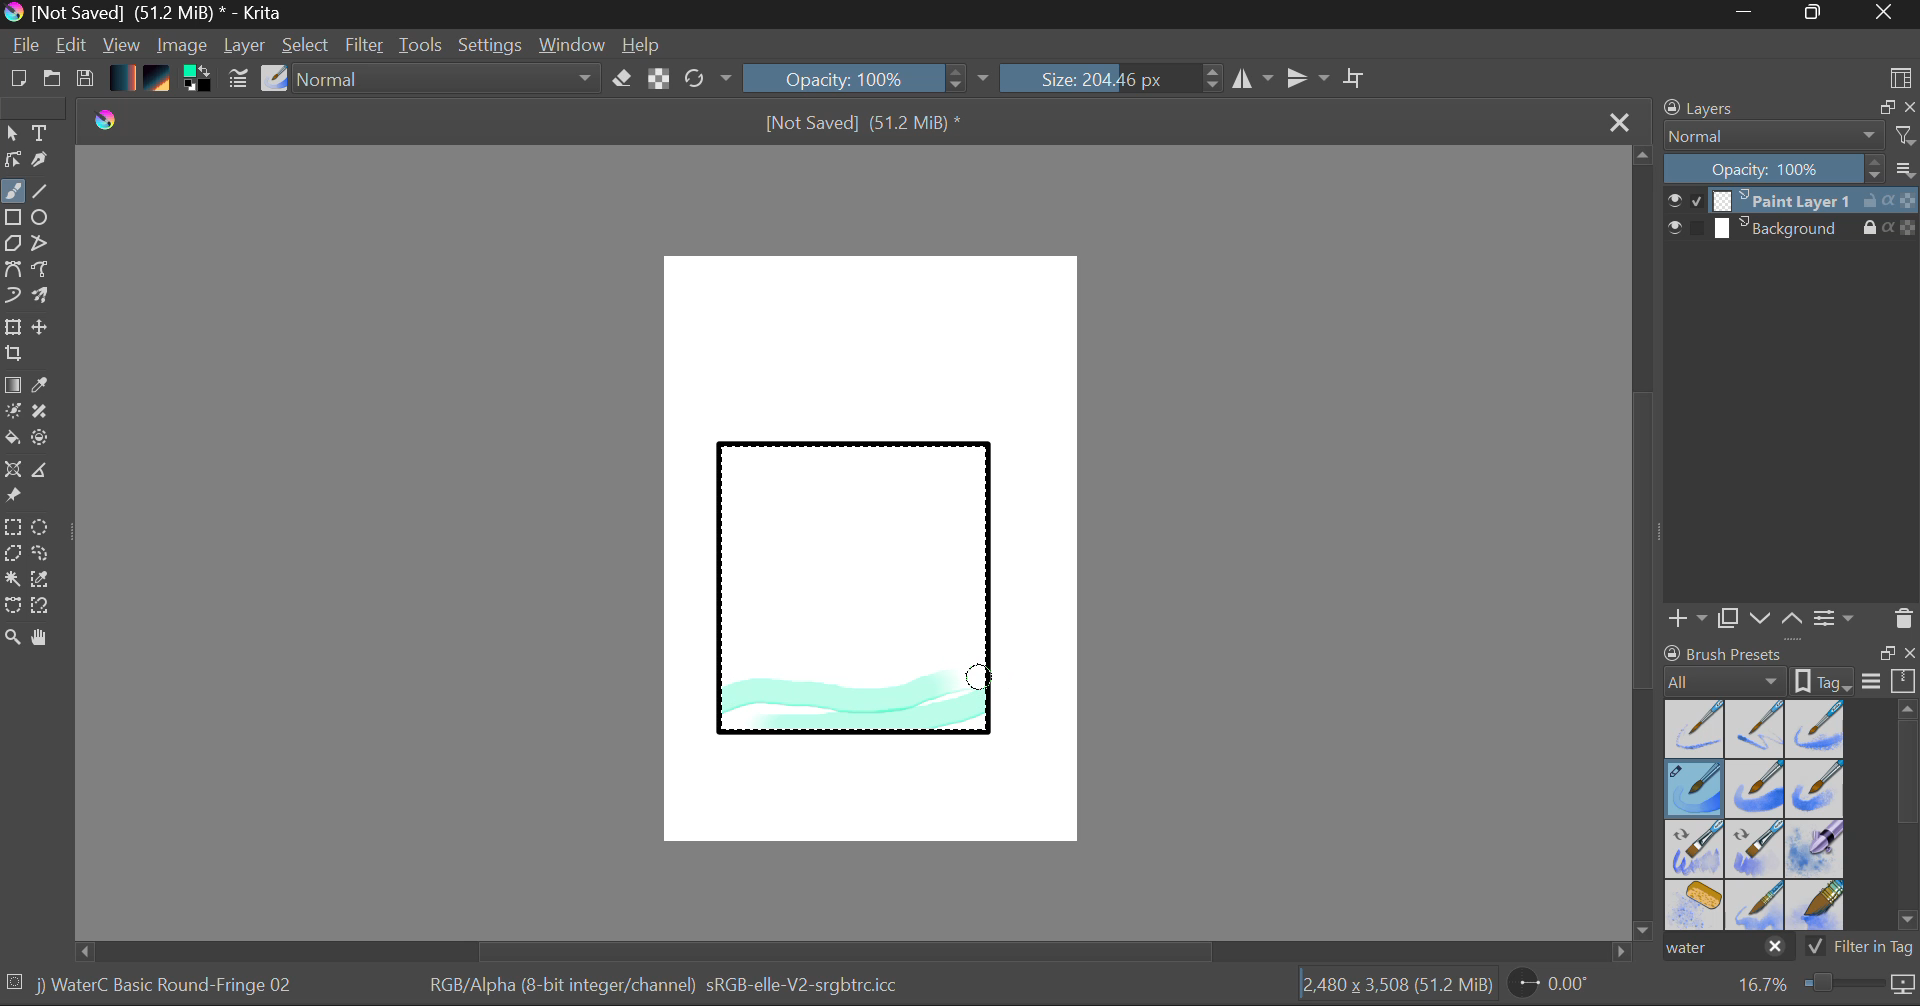 This screenshot has width=1920, height=1006. I want to click on Crop, so click(16, 354).